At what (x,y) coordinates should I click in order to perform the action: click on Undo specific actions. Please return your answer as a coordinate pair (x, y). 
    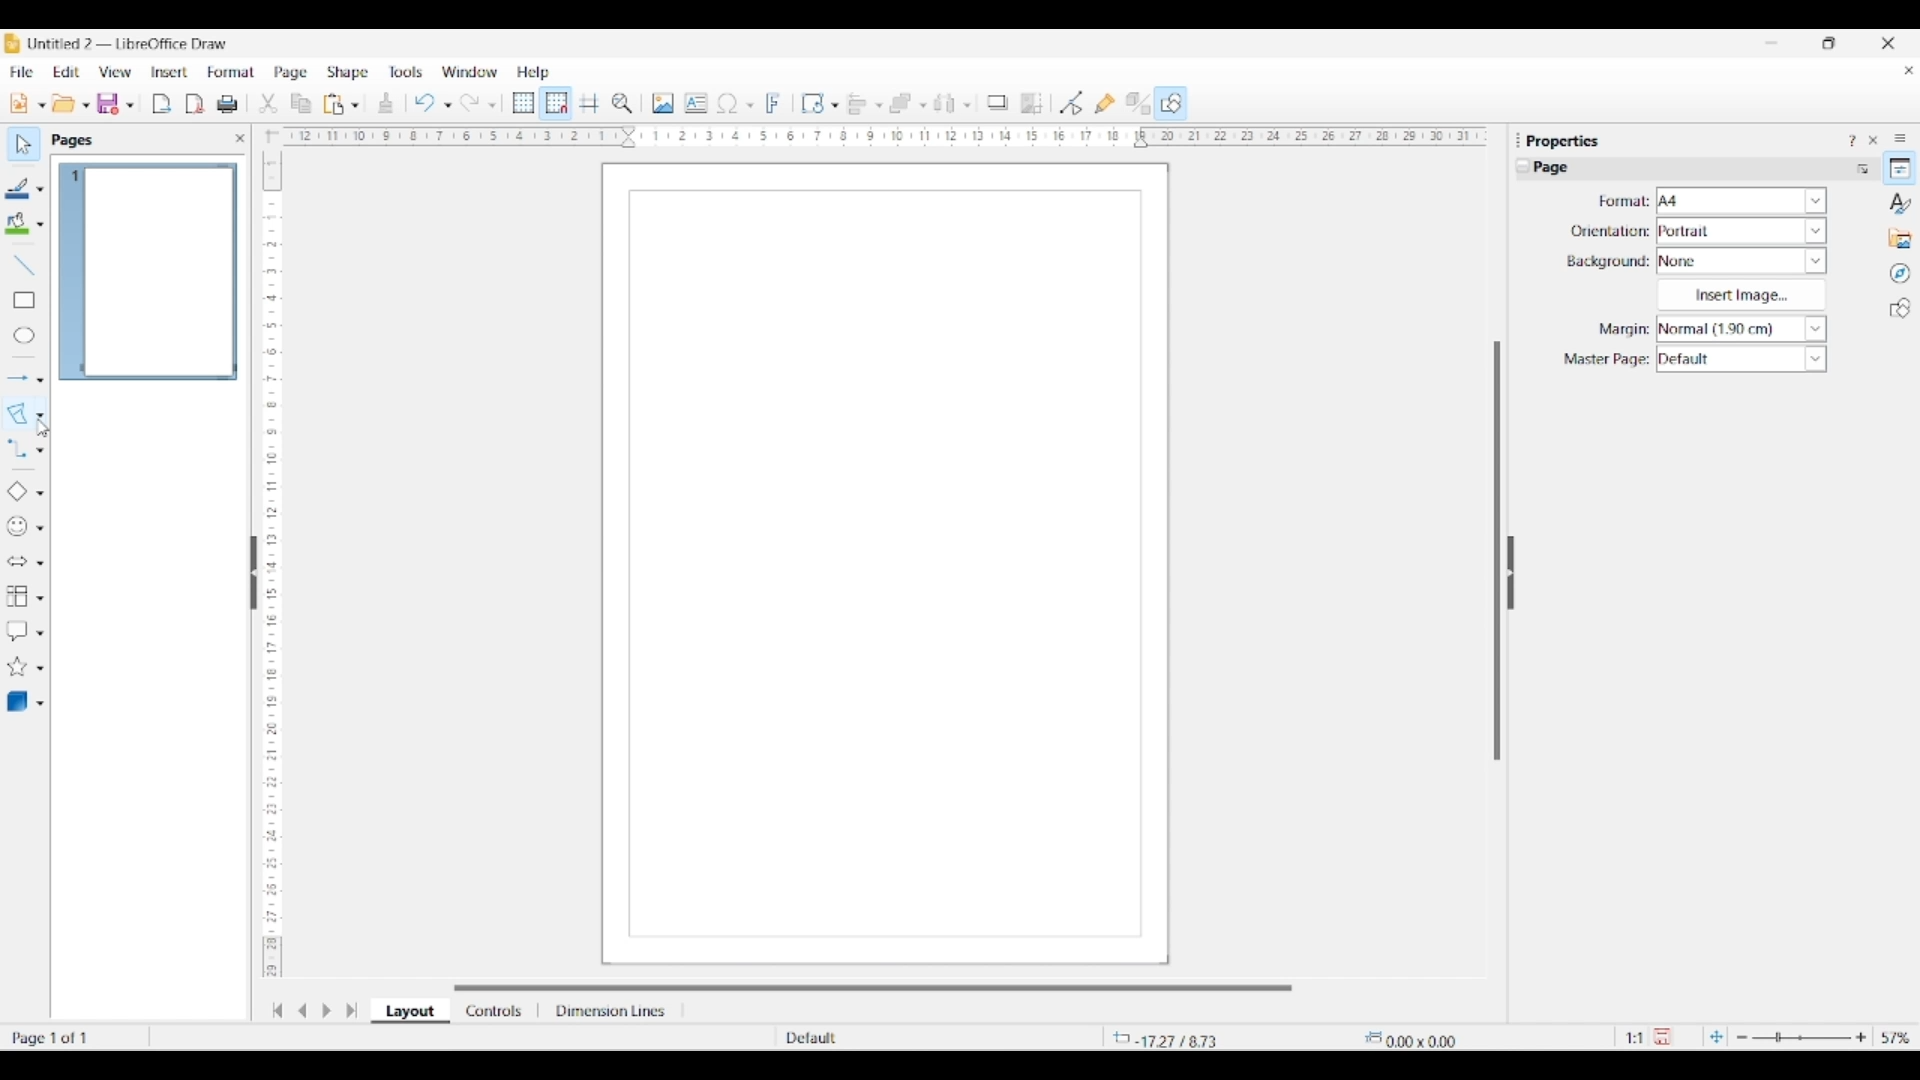
    Looking at the image, I should click on (447, 105).